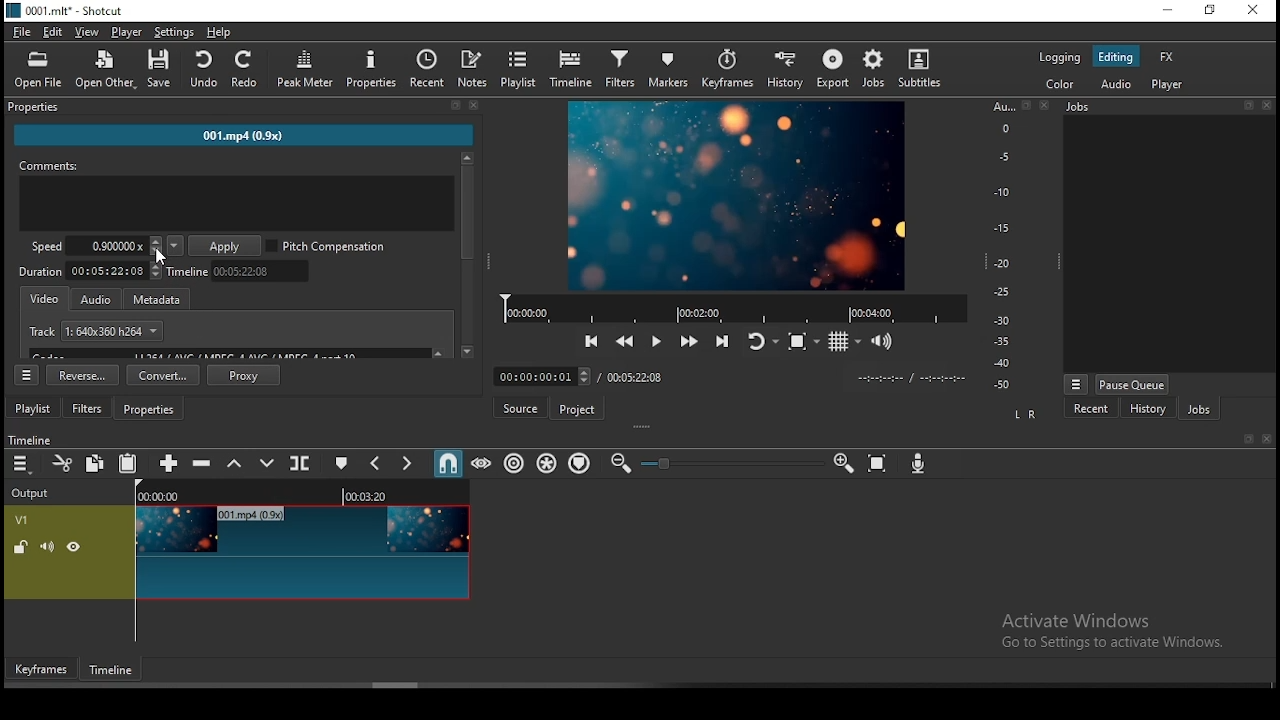 The width and height of the screenshot is (1280, 720). I want to click on recent, so click(425, 69).